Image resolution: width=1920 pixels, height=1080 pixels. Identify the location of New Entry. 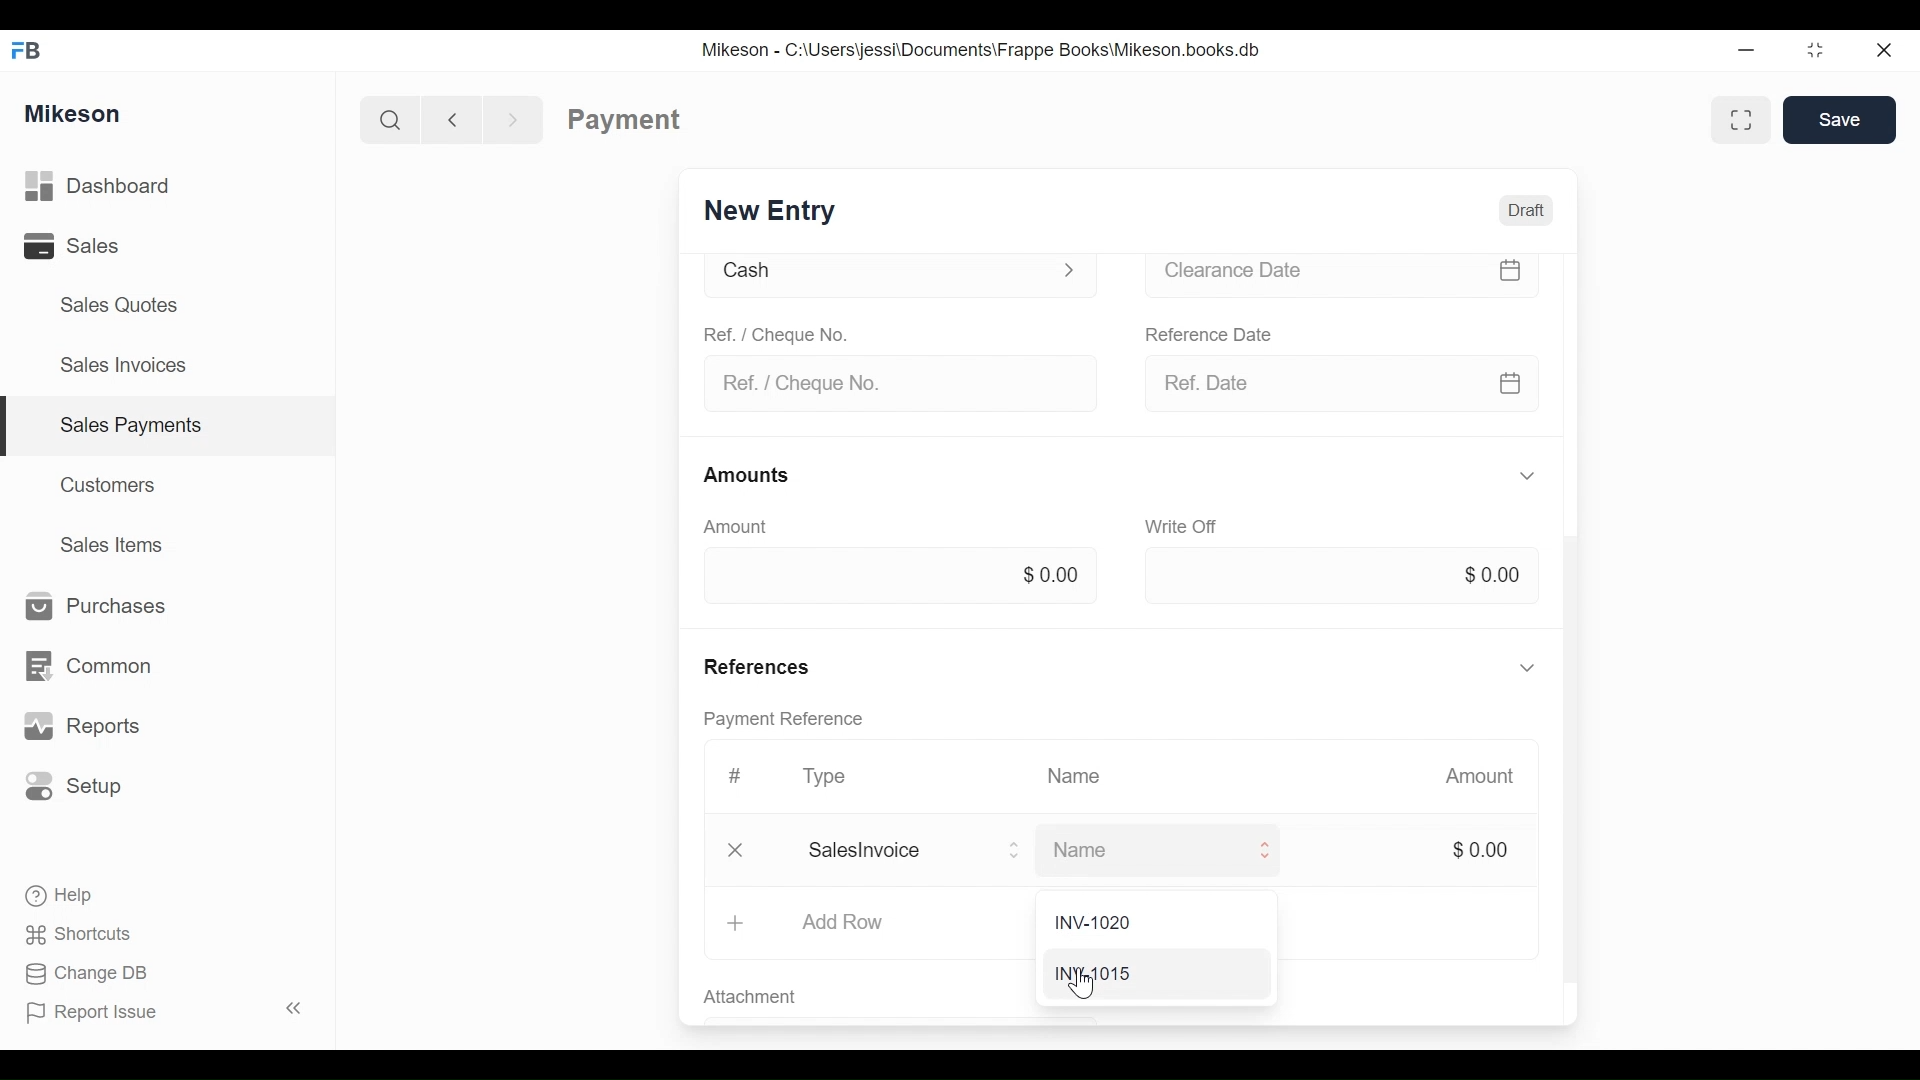
(769, 208).